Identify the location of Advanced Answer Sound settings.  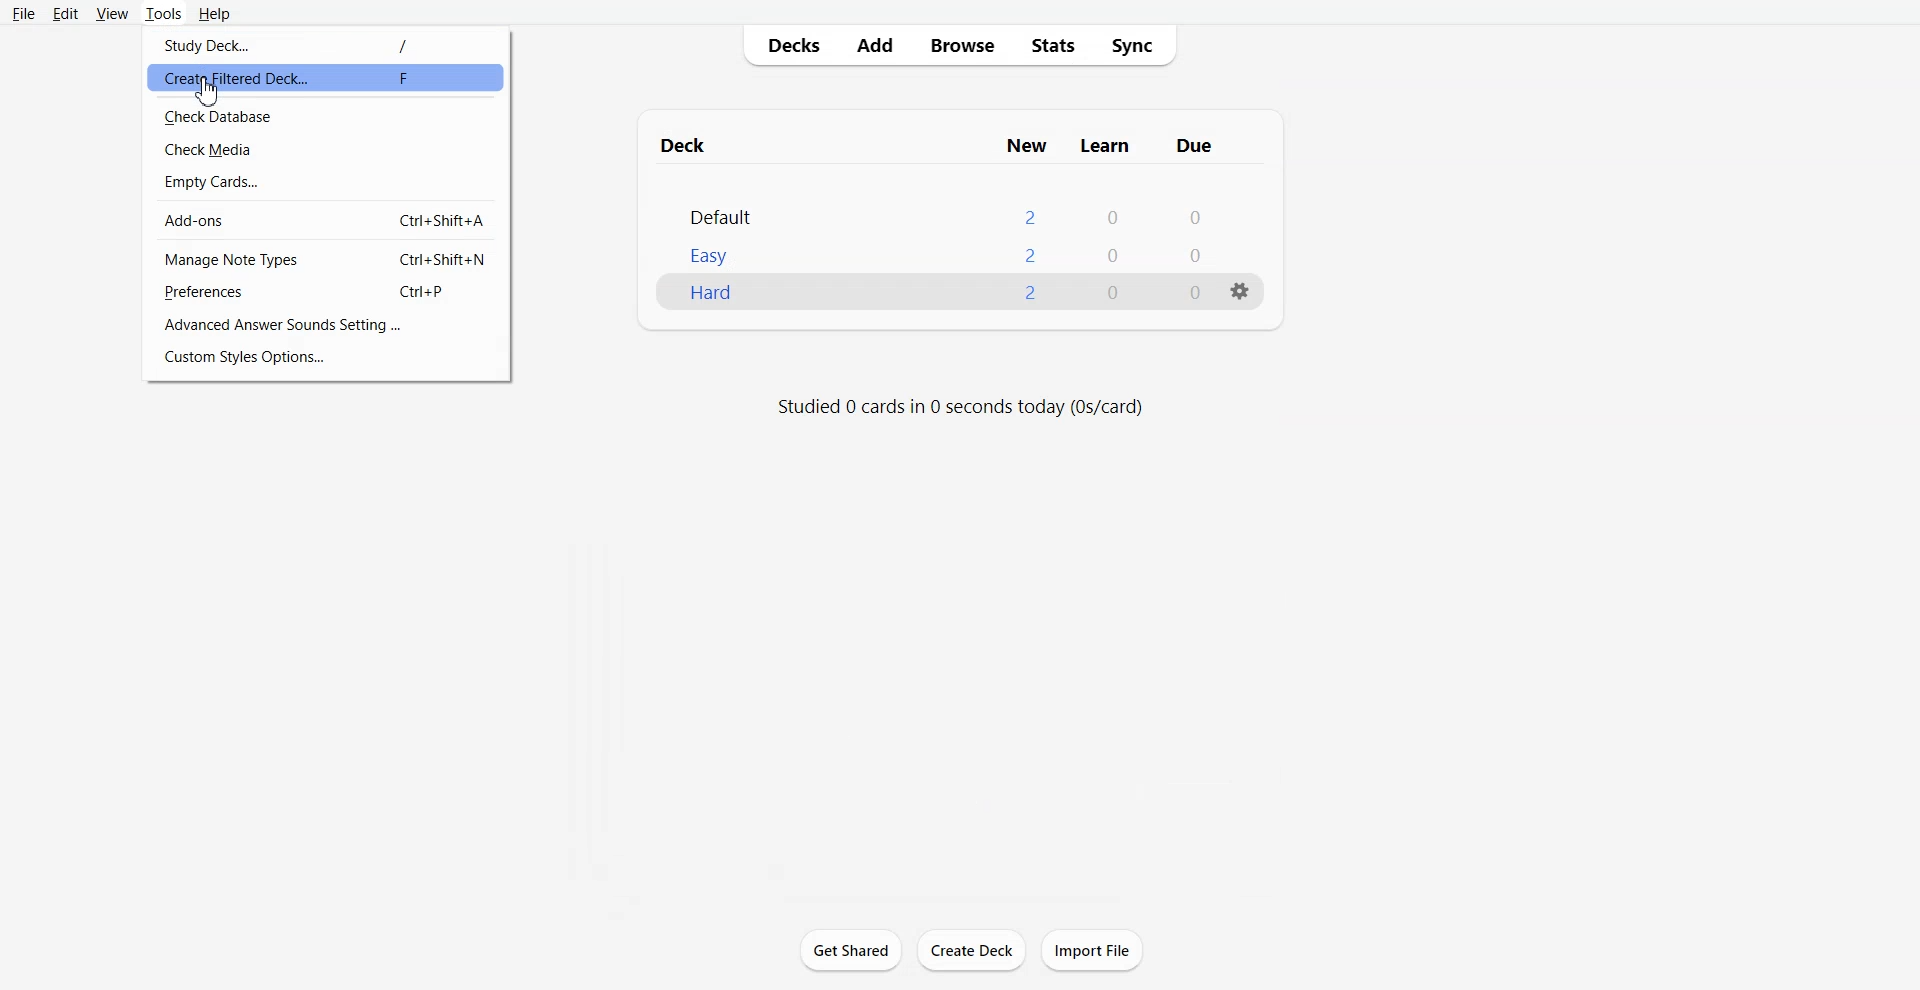
(327, 325).